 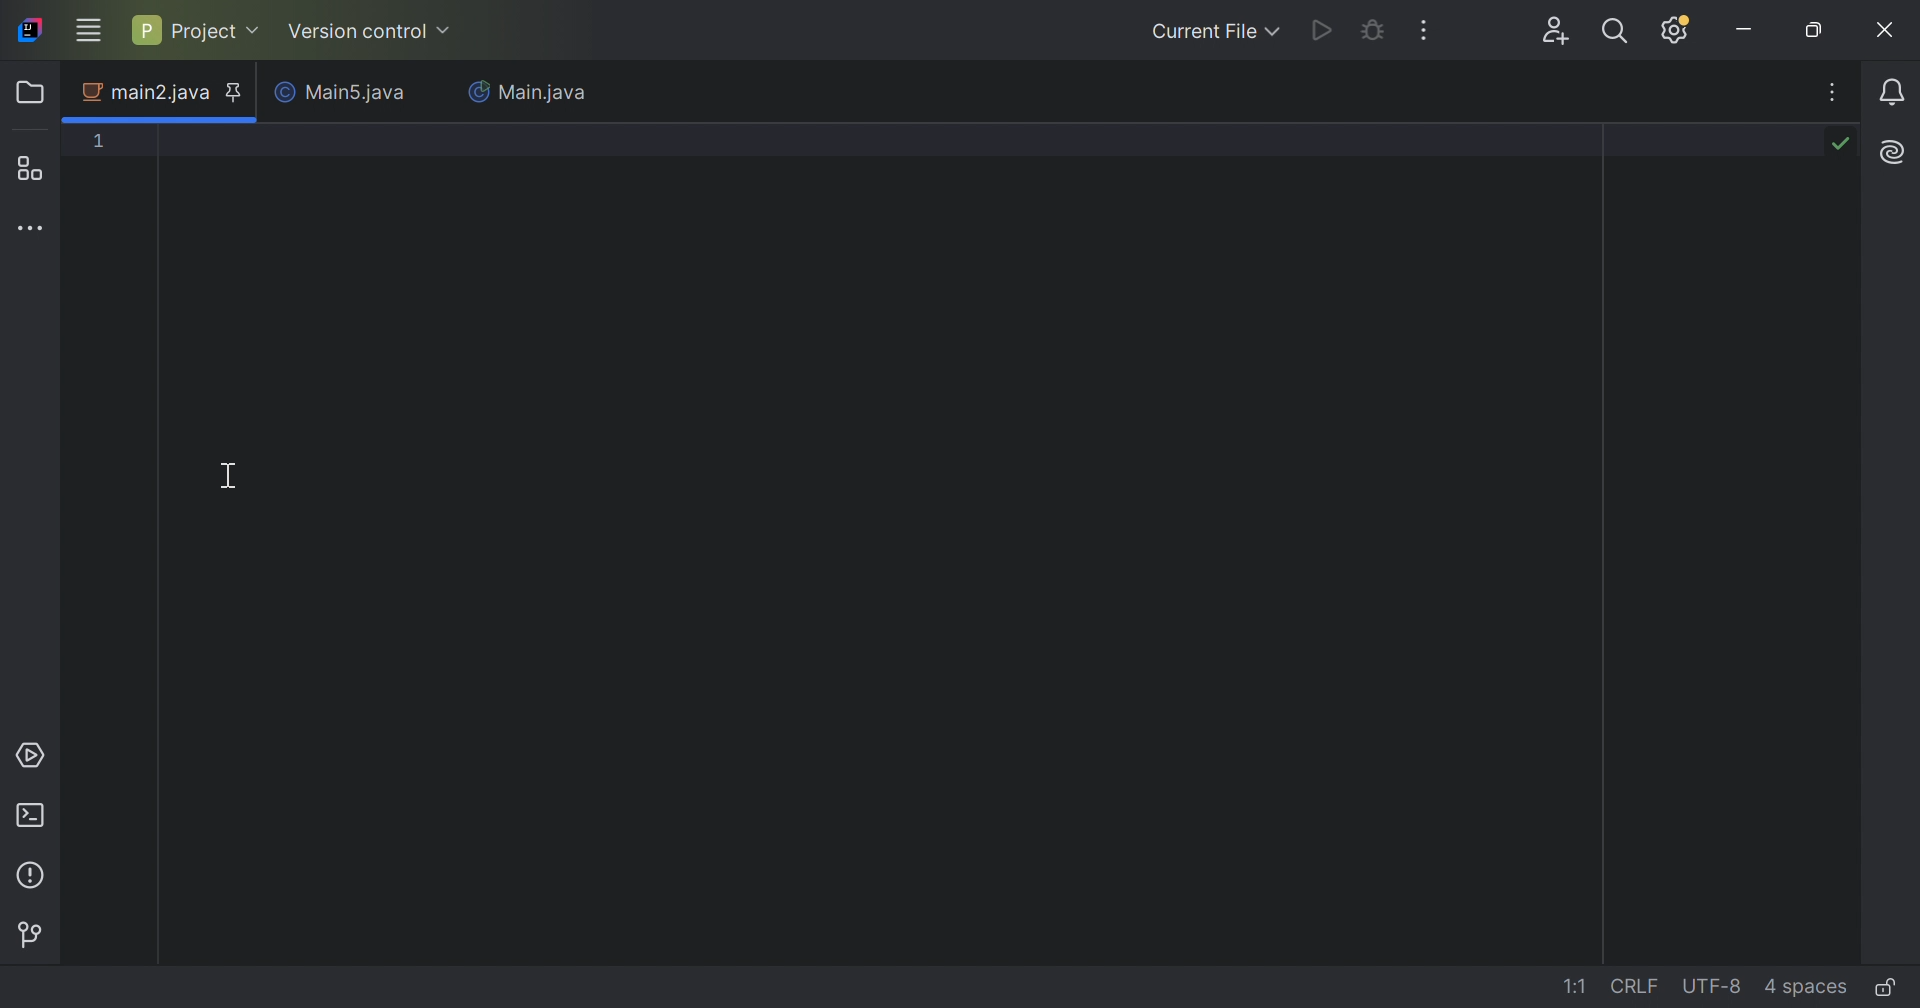 I want to click on Close, so click(x=1887, y=29).